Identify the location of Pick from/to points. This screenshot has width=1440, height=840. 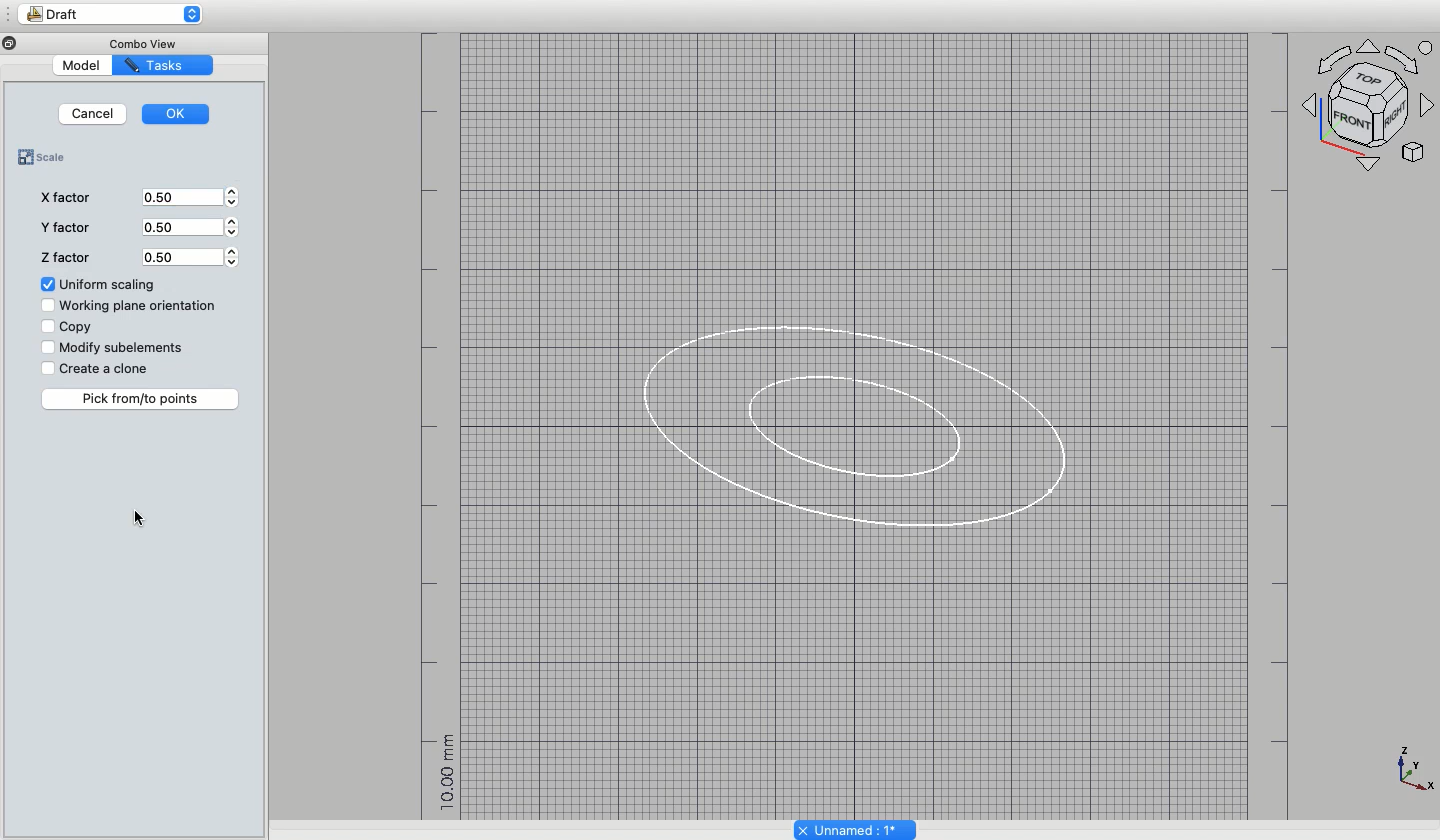
(142, 398).